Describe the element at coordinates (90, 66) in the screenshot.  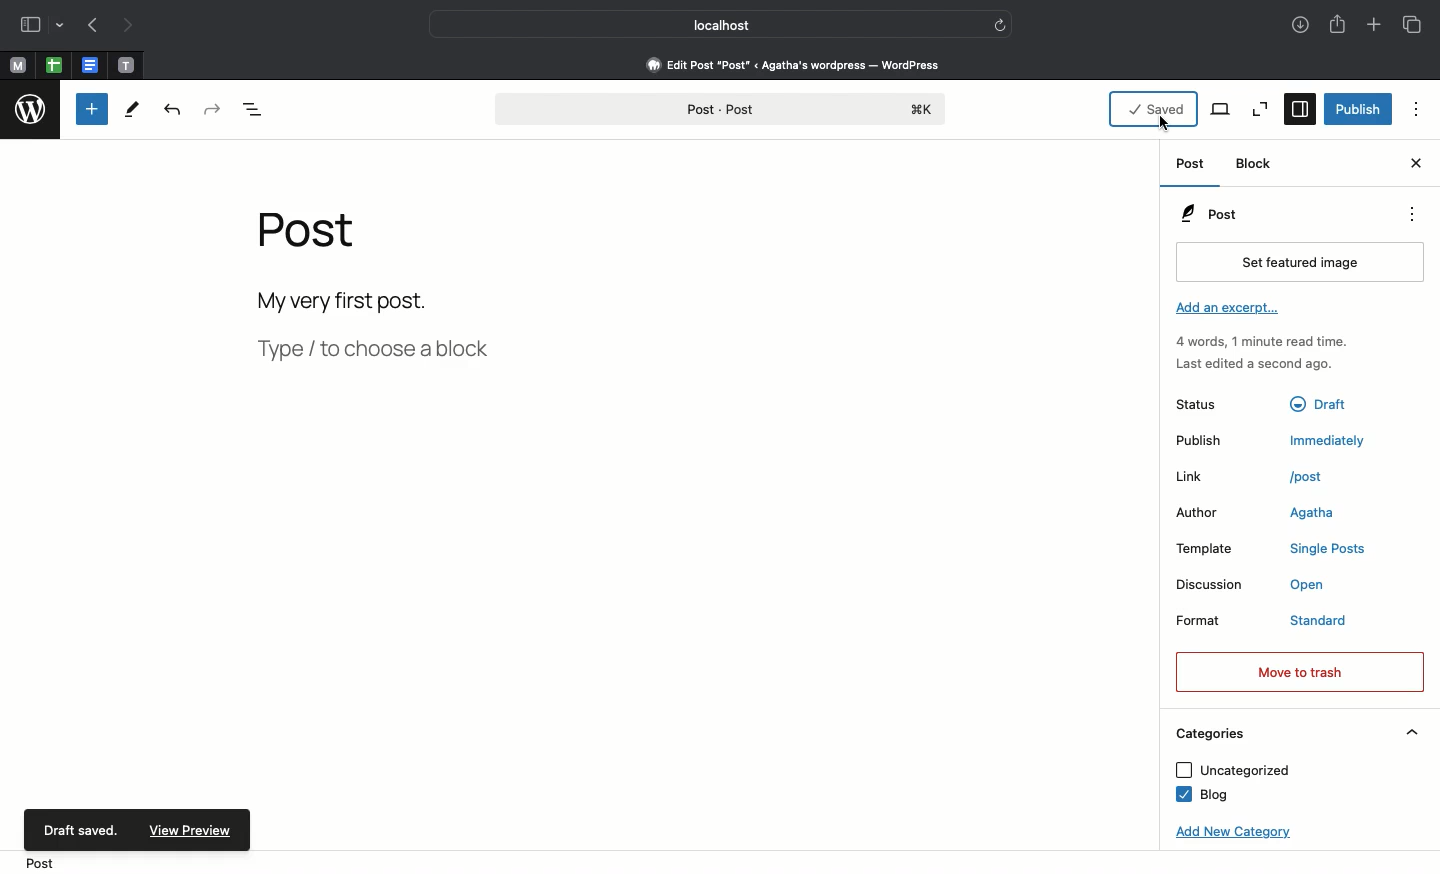
I see `Document` at that location.